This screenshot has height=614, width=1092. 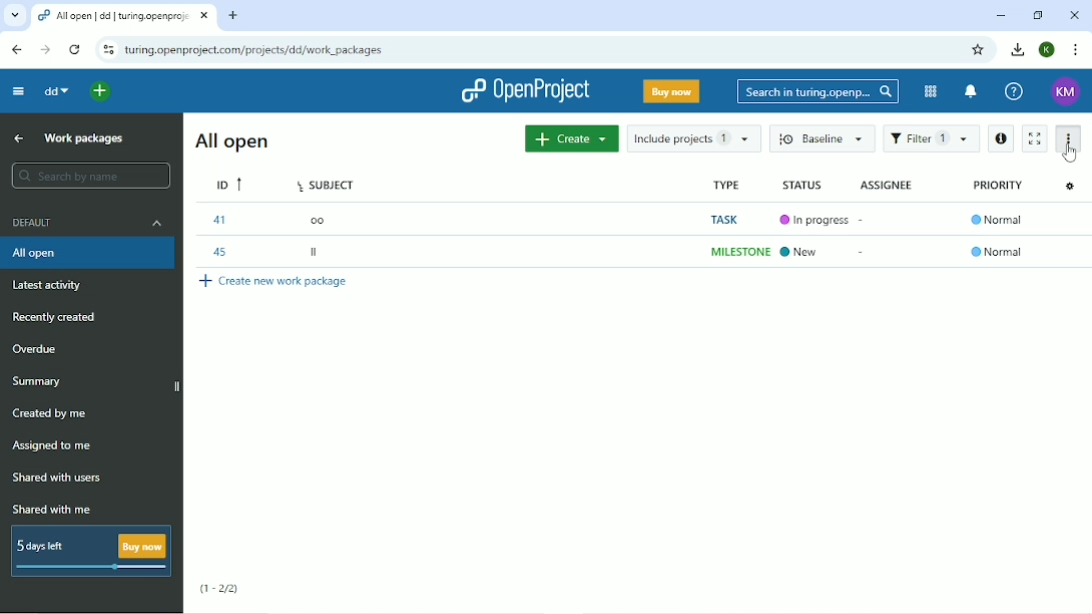 What do you see at coordinates (38, 382) in the screenshot?
I see `Summary` at bounding box center [38, 382].